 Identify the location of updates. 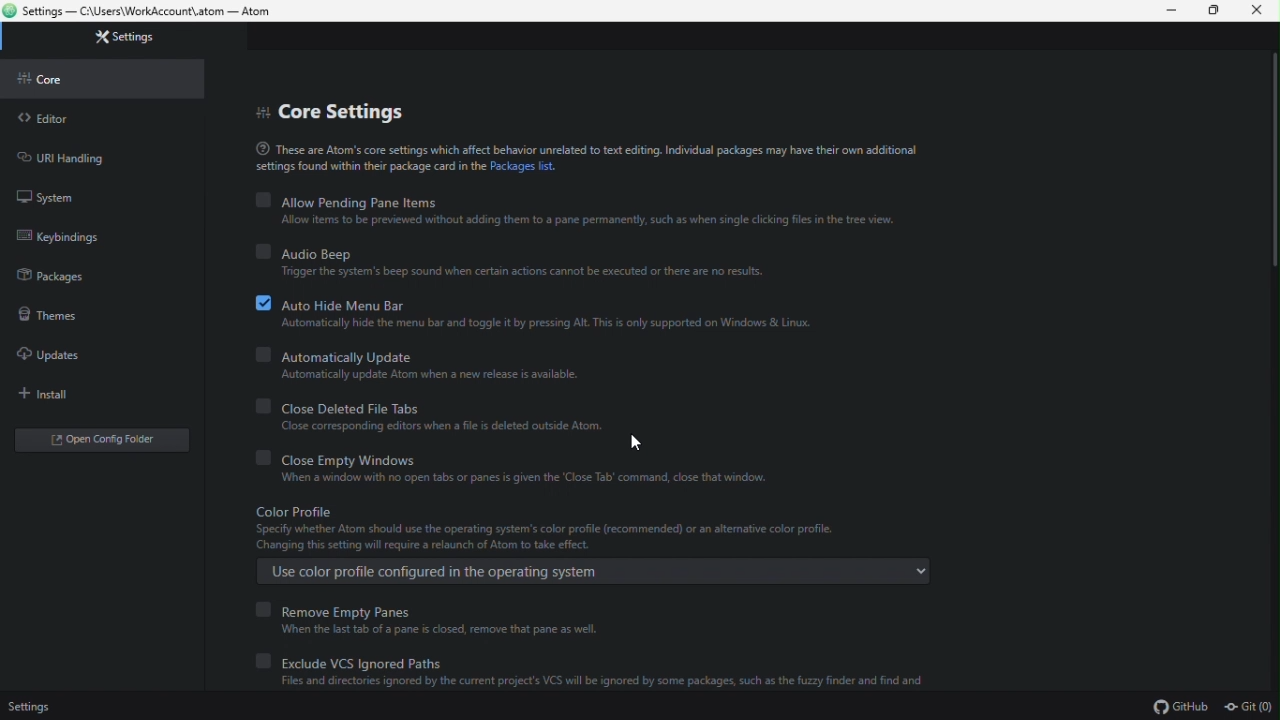
(93, 356).